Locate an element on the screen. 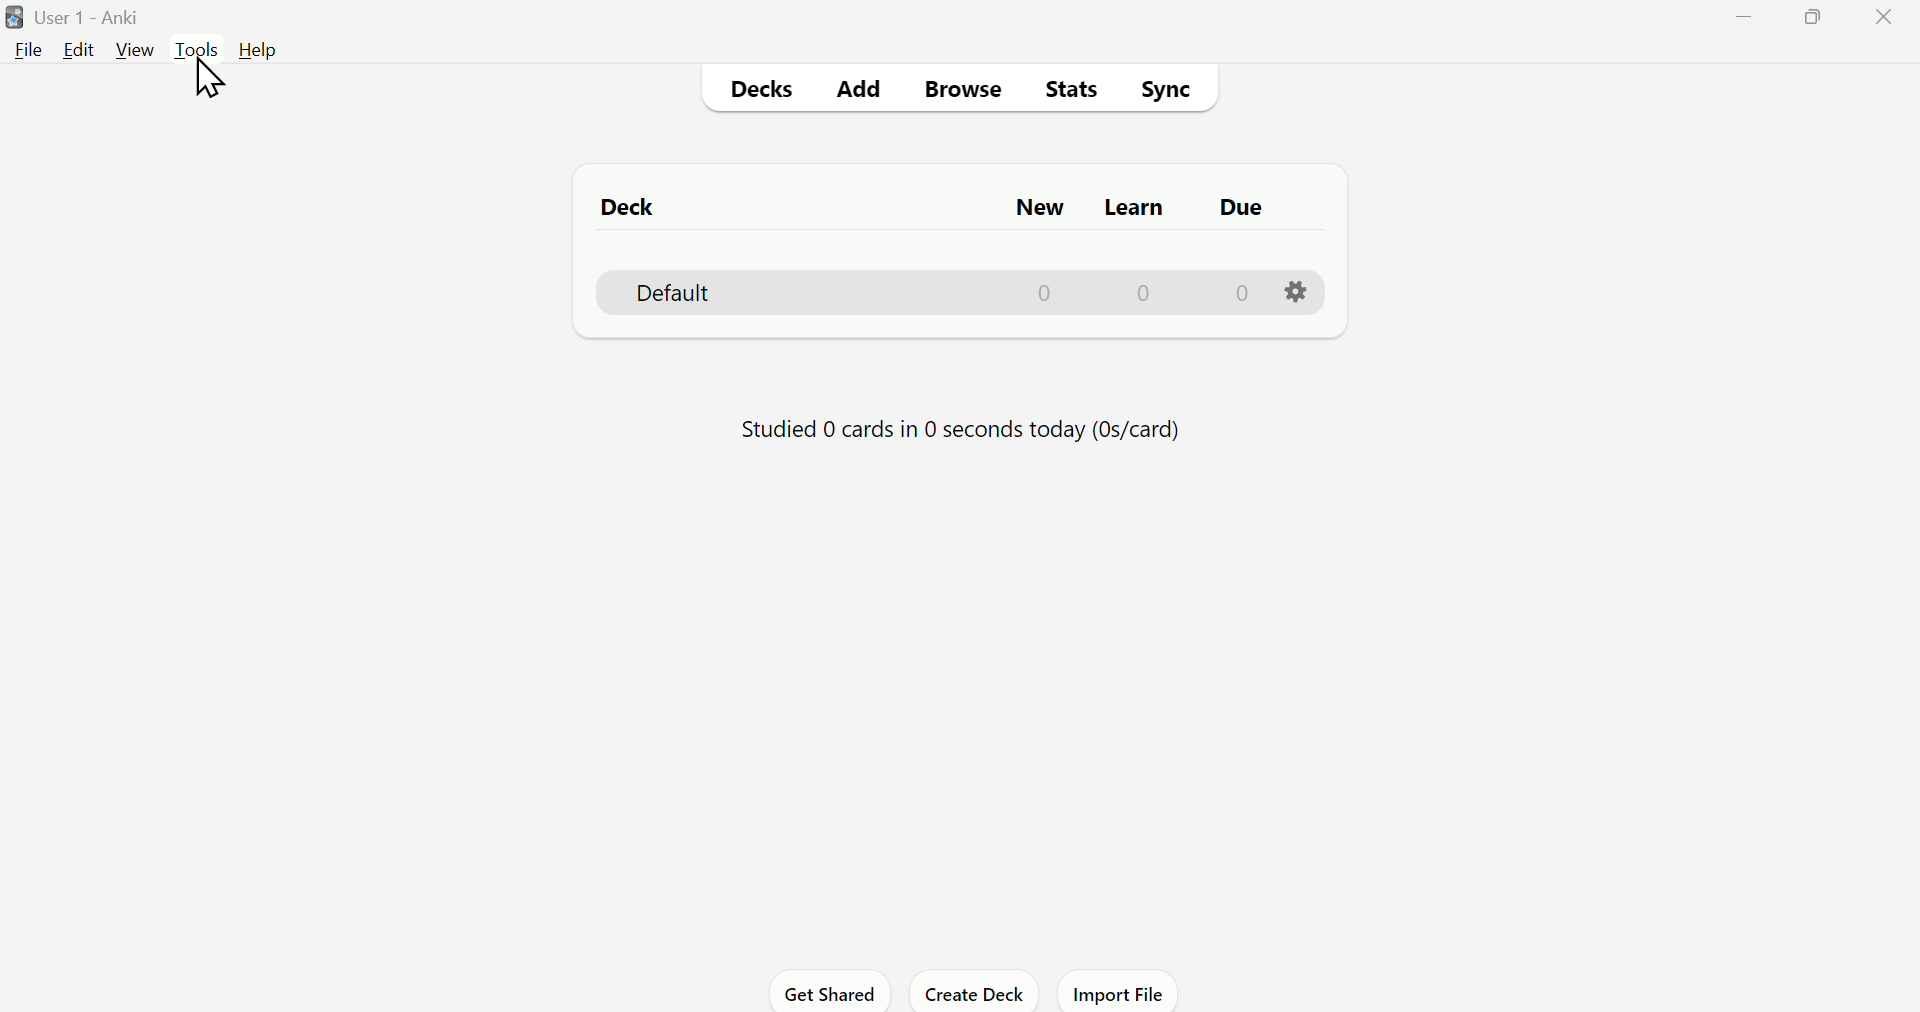 The height and width of the screenshot is (1012, 1920). Browse is located at coordinates (963, 90).